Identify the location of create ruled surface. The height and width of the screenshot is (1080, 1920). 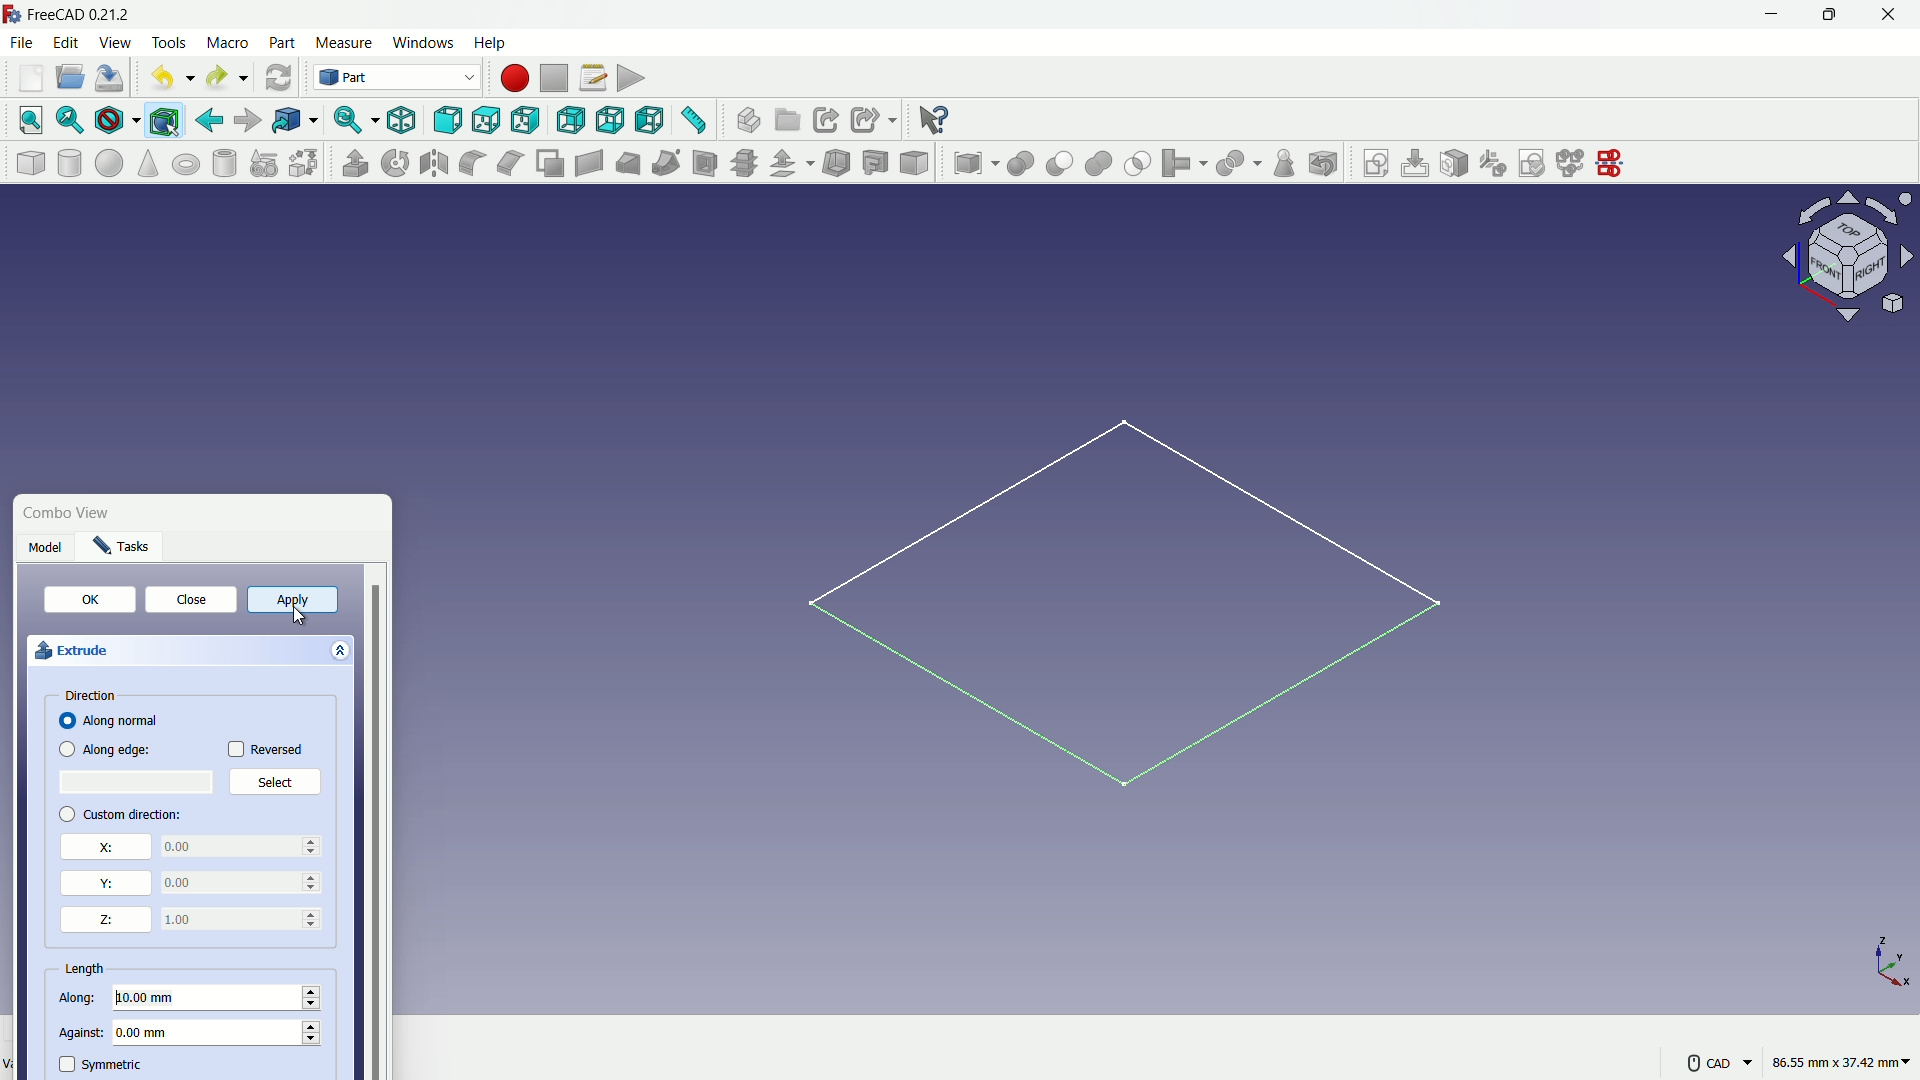
(589, 161).